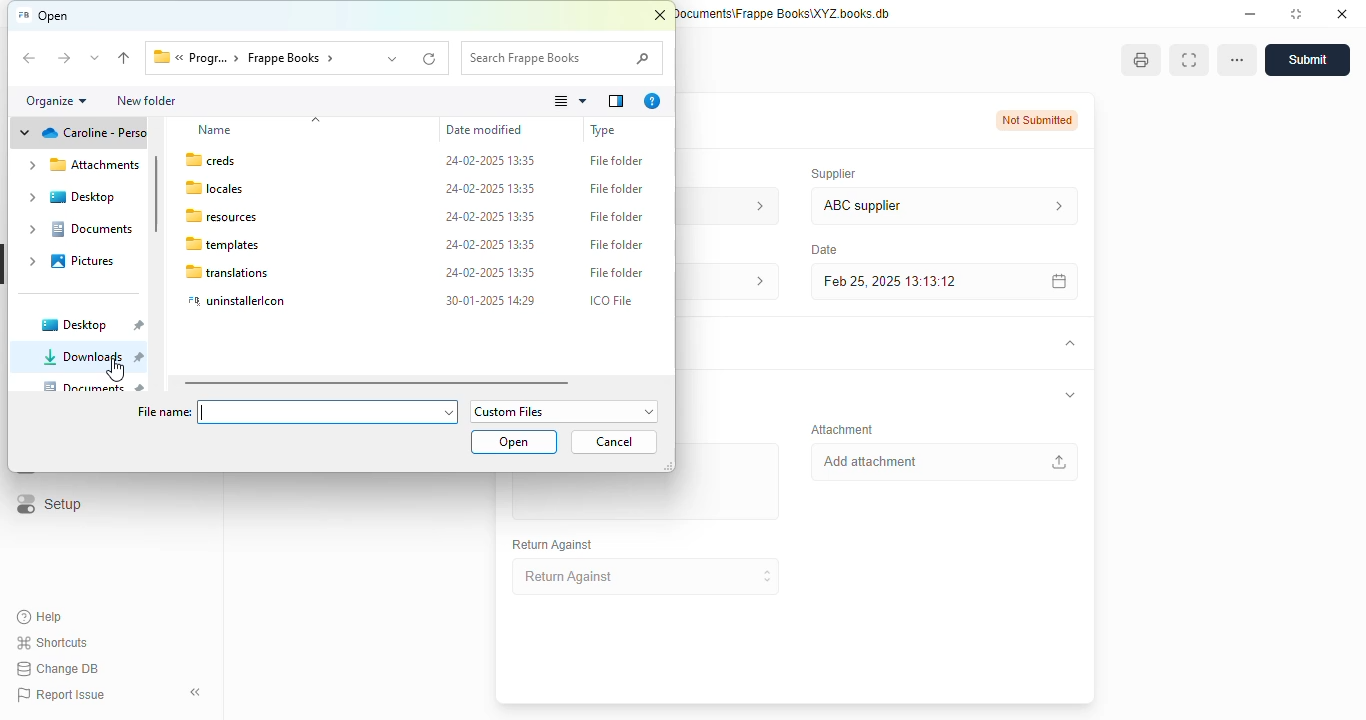  What do you see at coordinates (316, 120) in the screenshot?
I see `scroll up` at bounding box center [316, 120].